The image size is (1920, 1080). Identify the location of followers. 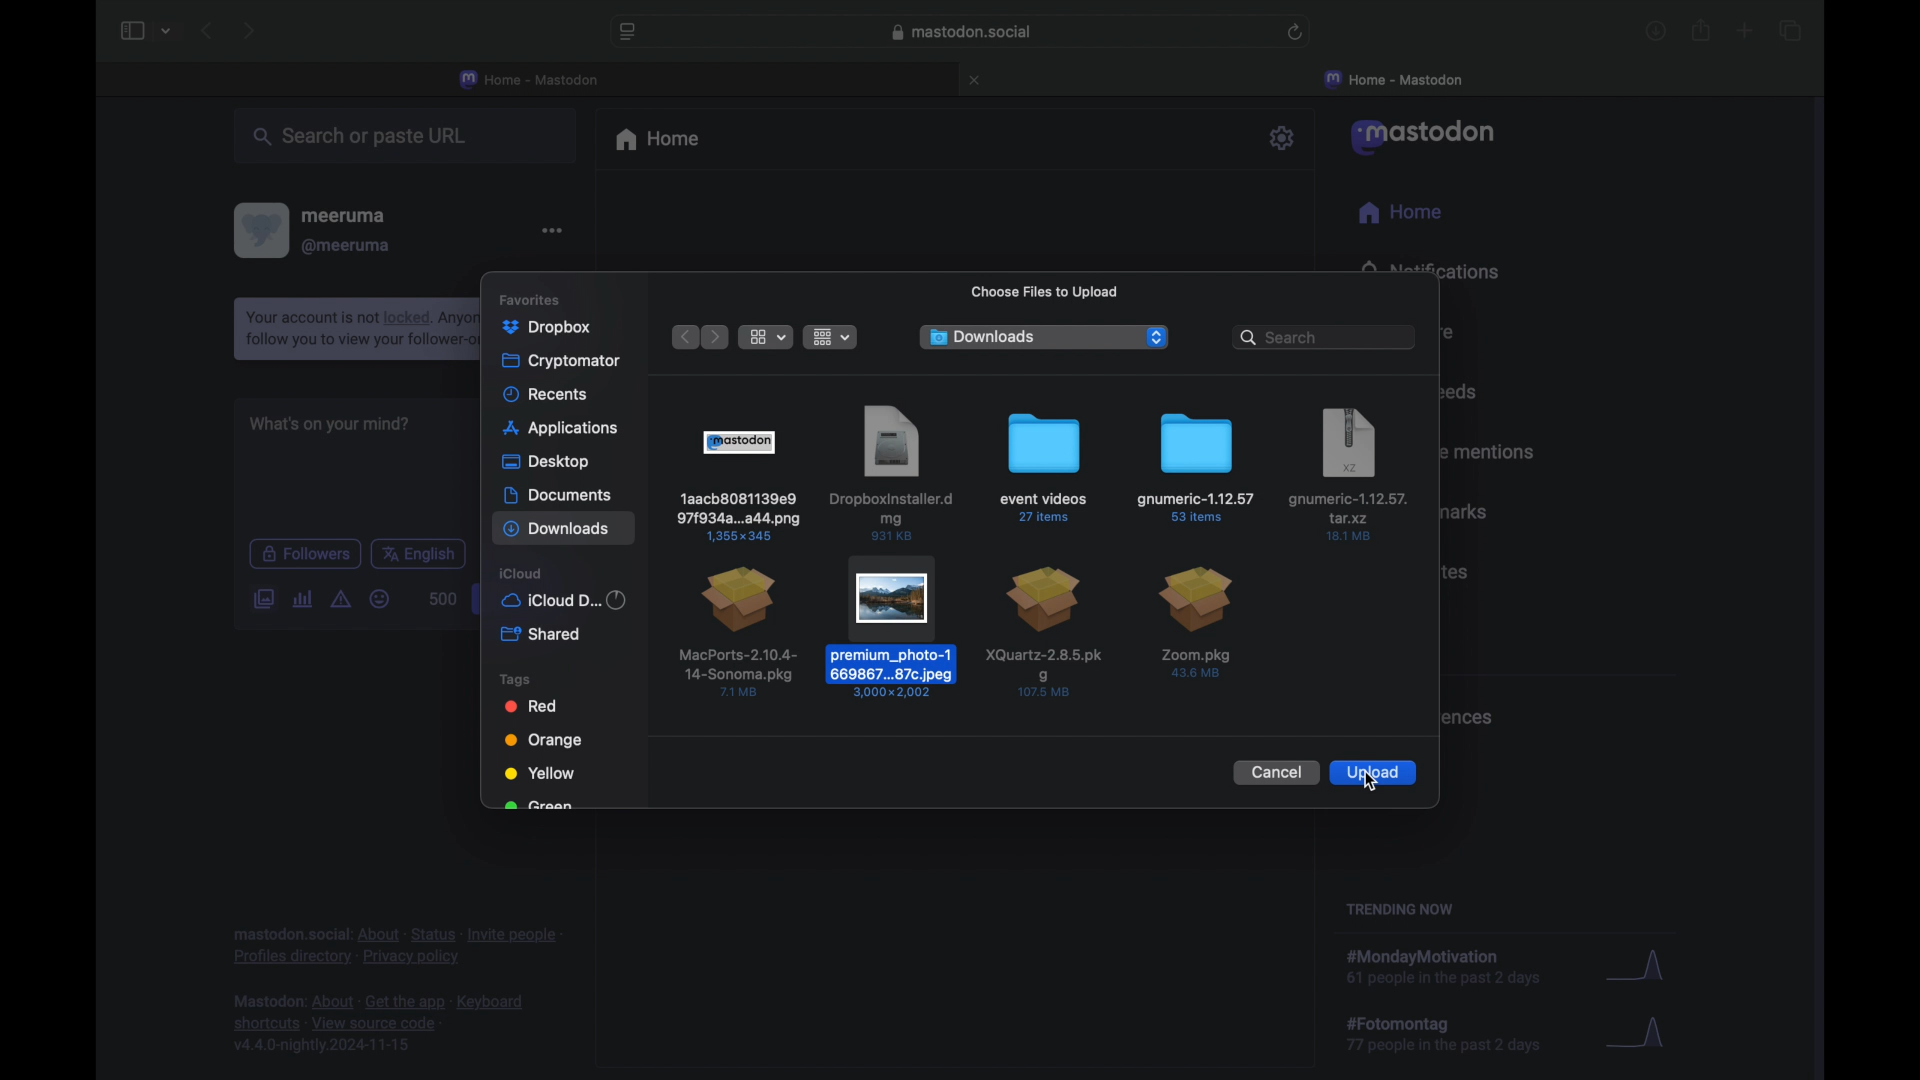
(304, 554).